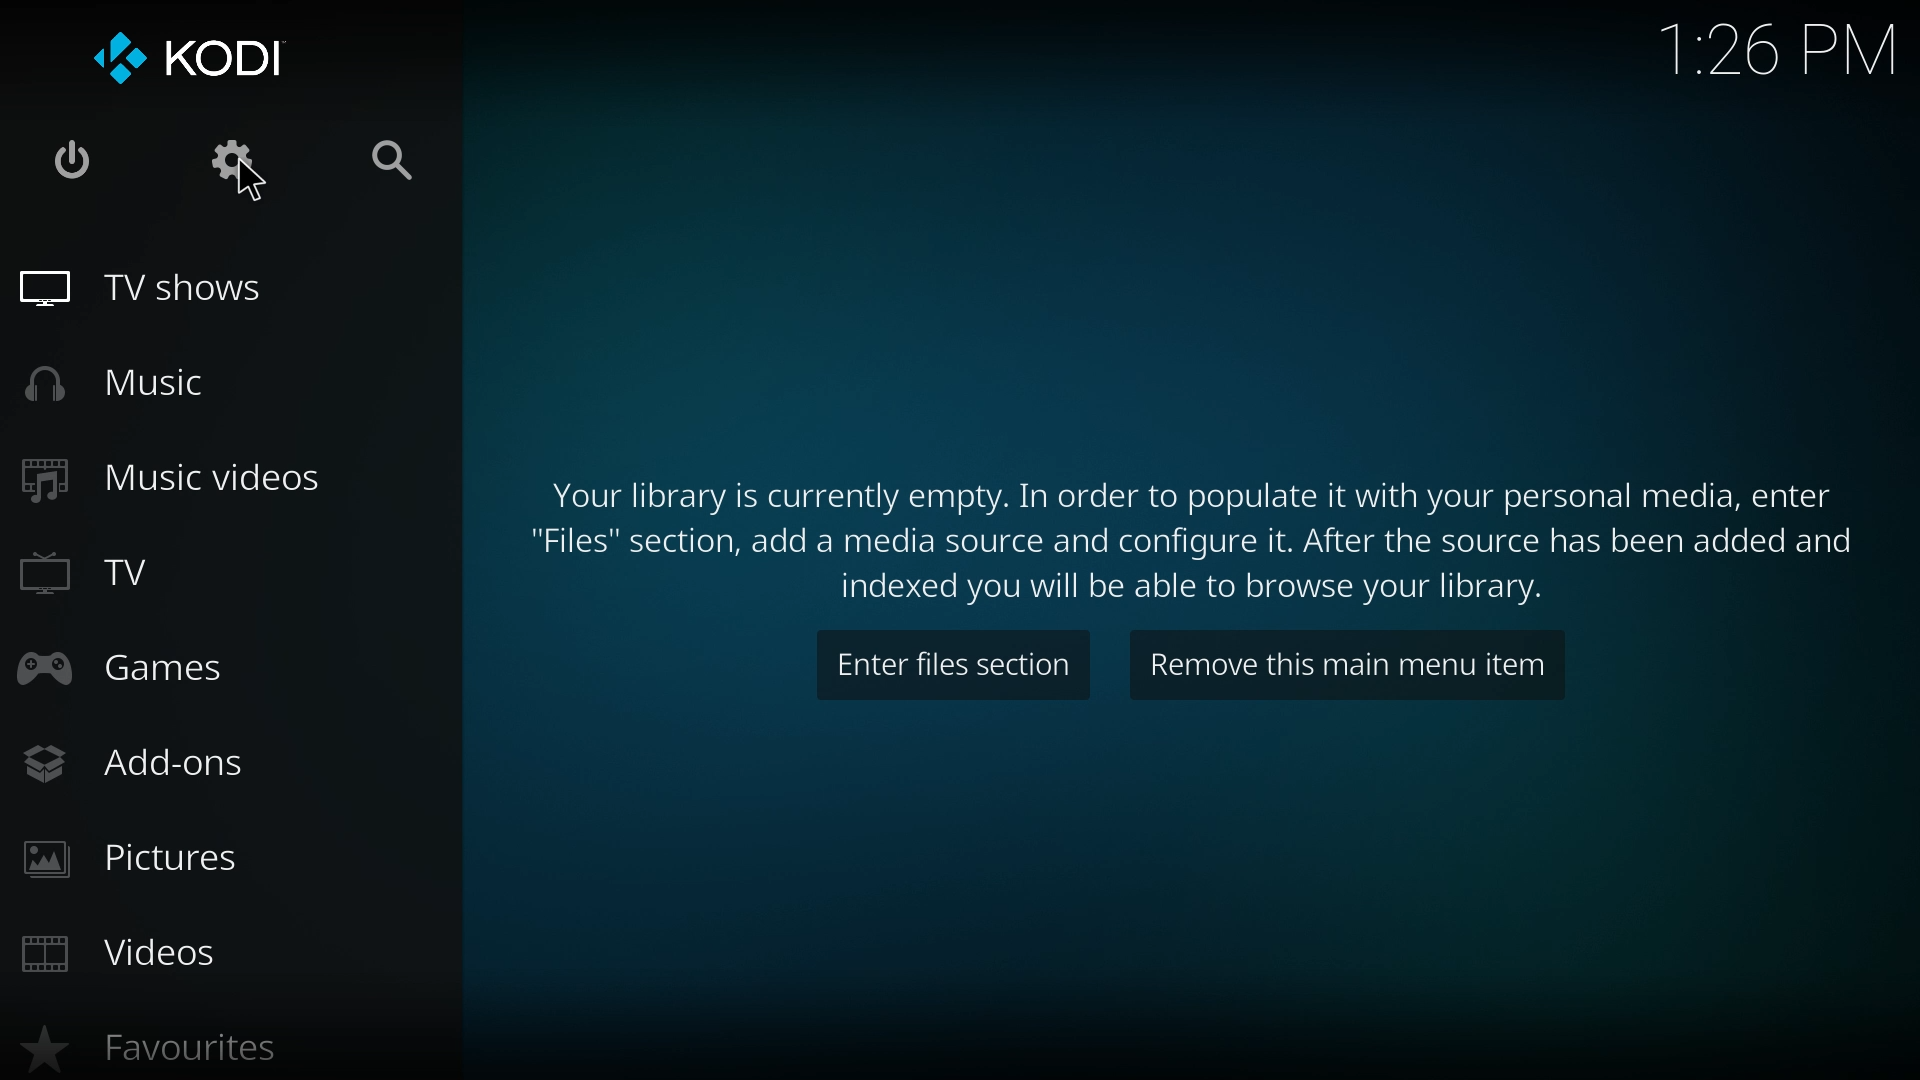  I want to click on tv, so click(142, 572).